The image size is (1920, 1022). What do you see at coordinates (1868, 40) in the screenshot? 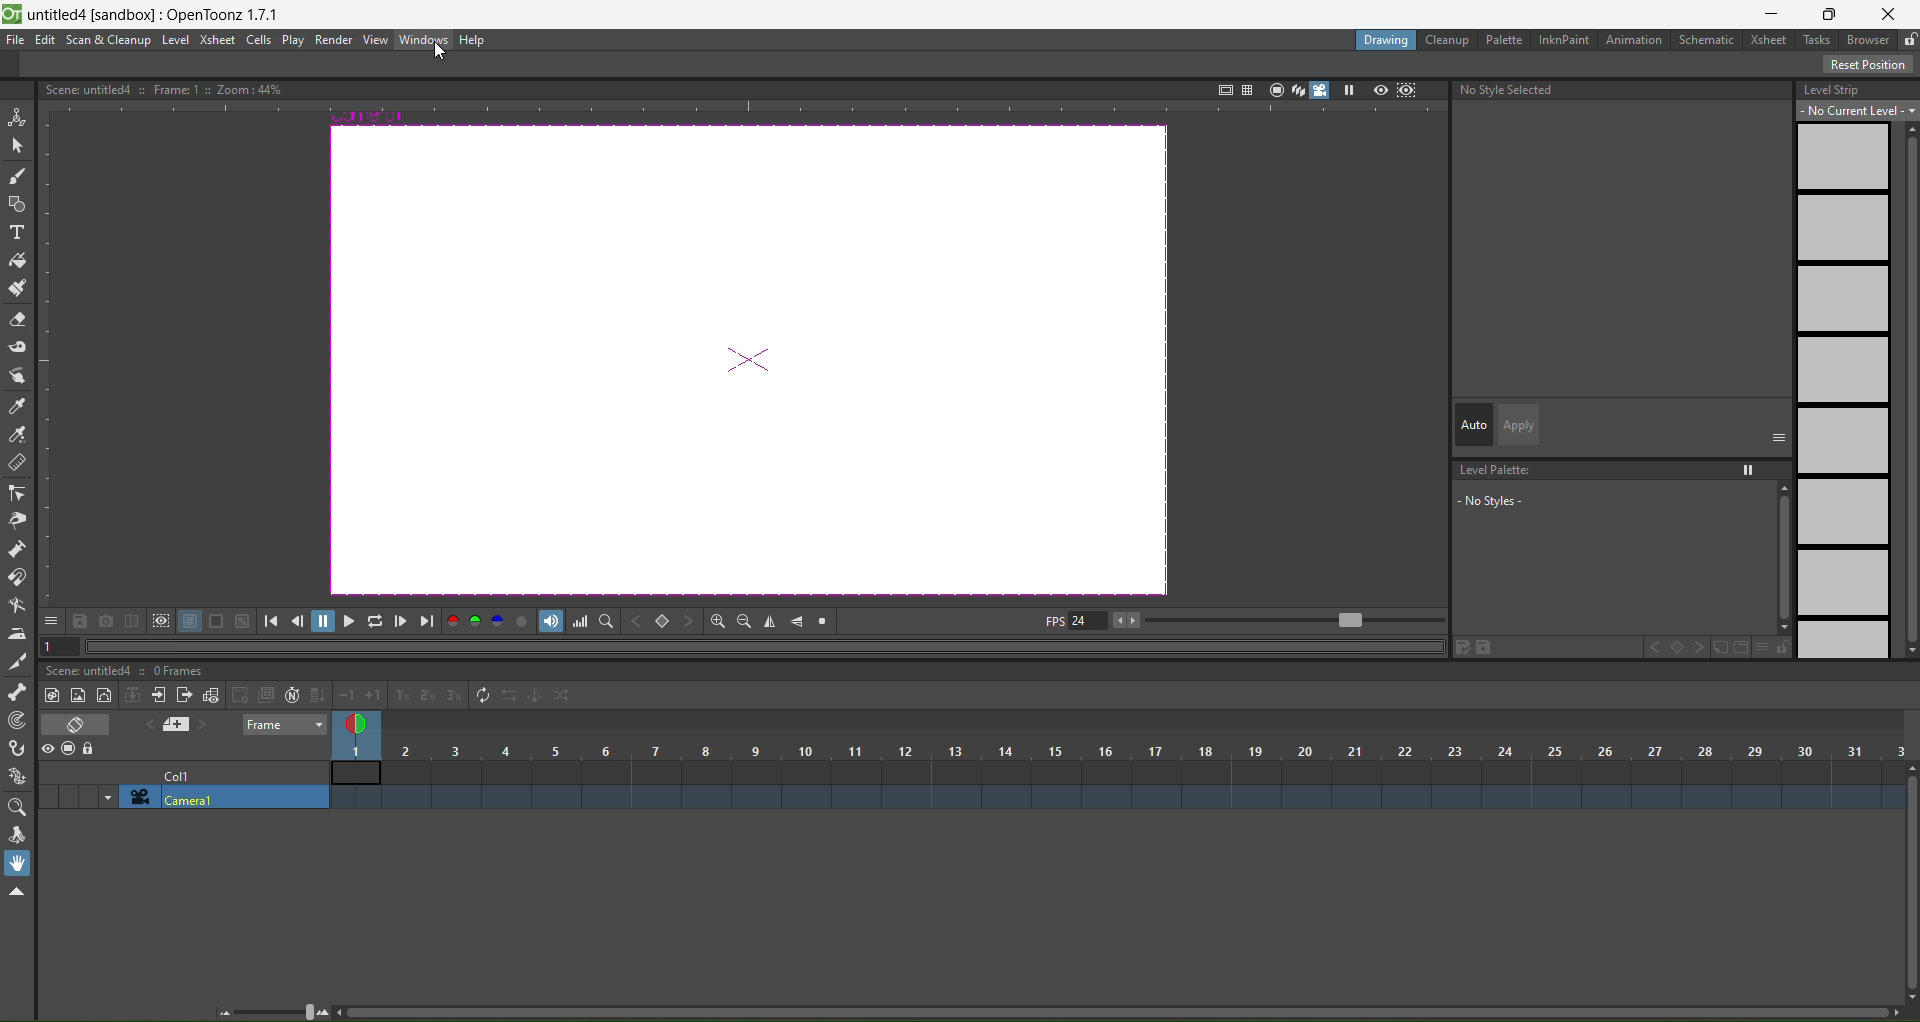
I see `browser` at bounding box center [1868, 40].